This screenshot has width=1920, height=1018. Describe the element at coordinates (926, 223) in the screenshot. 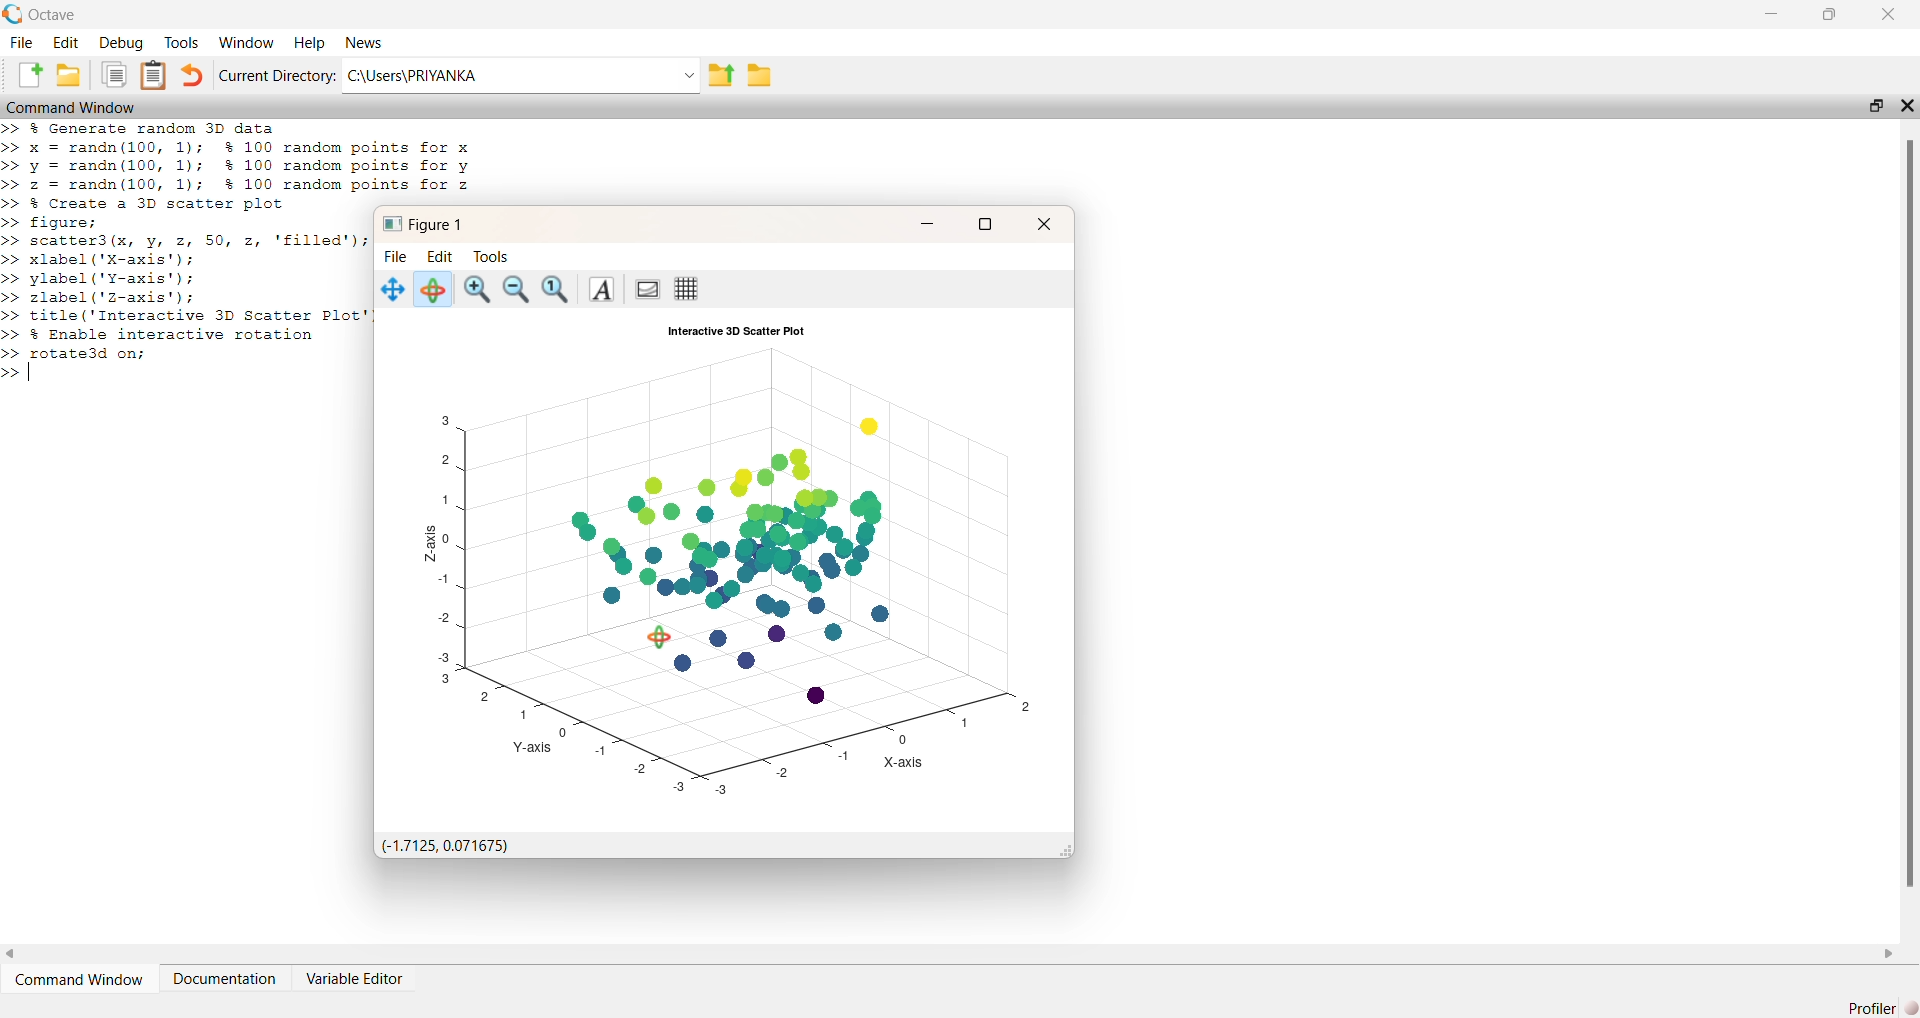

I see `minimize` at that location.